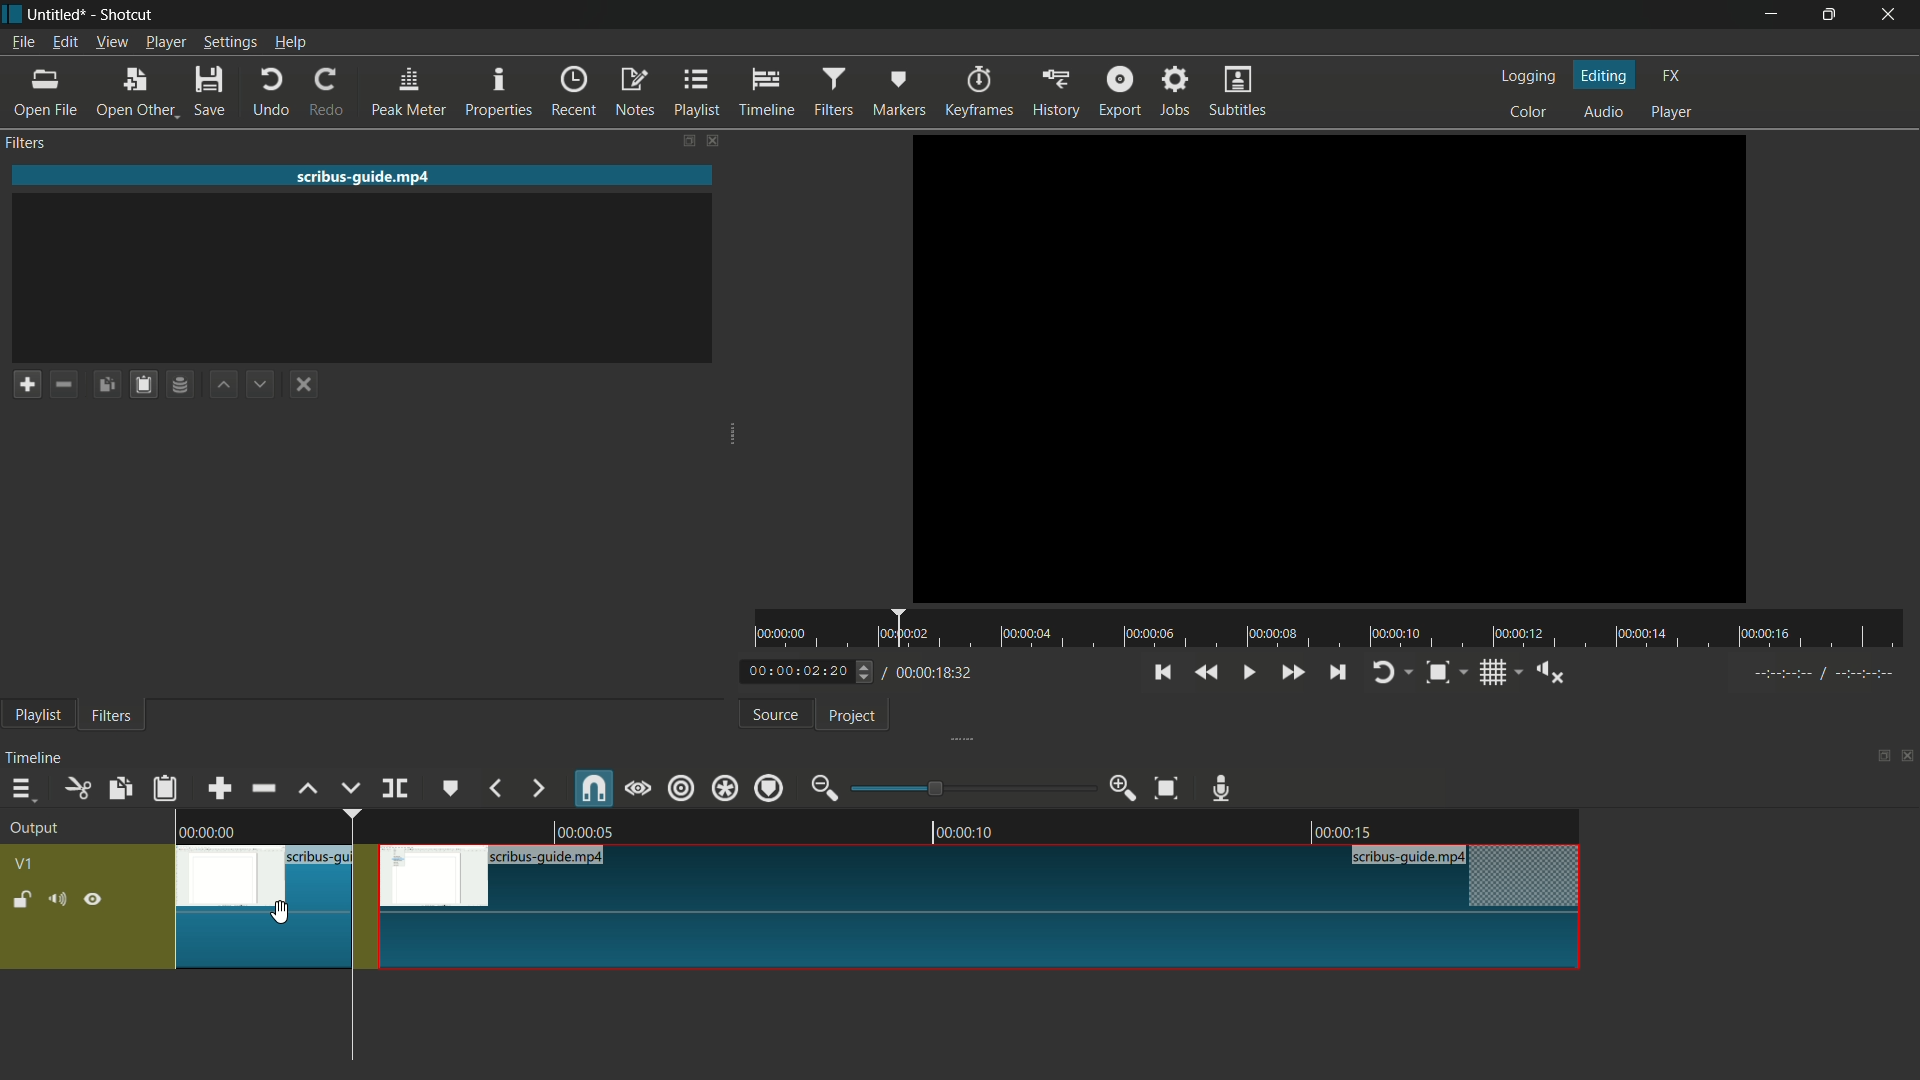  Describe the element at coordinates (1167, 788) in the screenshot. I see `zoom timeline to fit` at that location.